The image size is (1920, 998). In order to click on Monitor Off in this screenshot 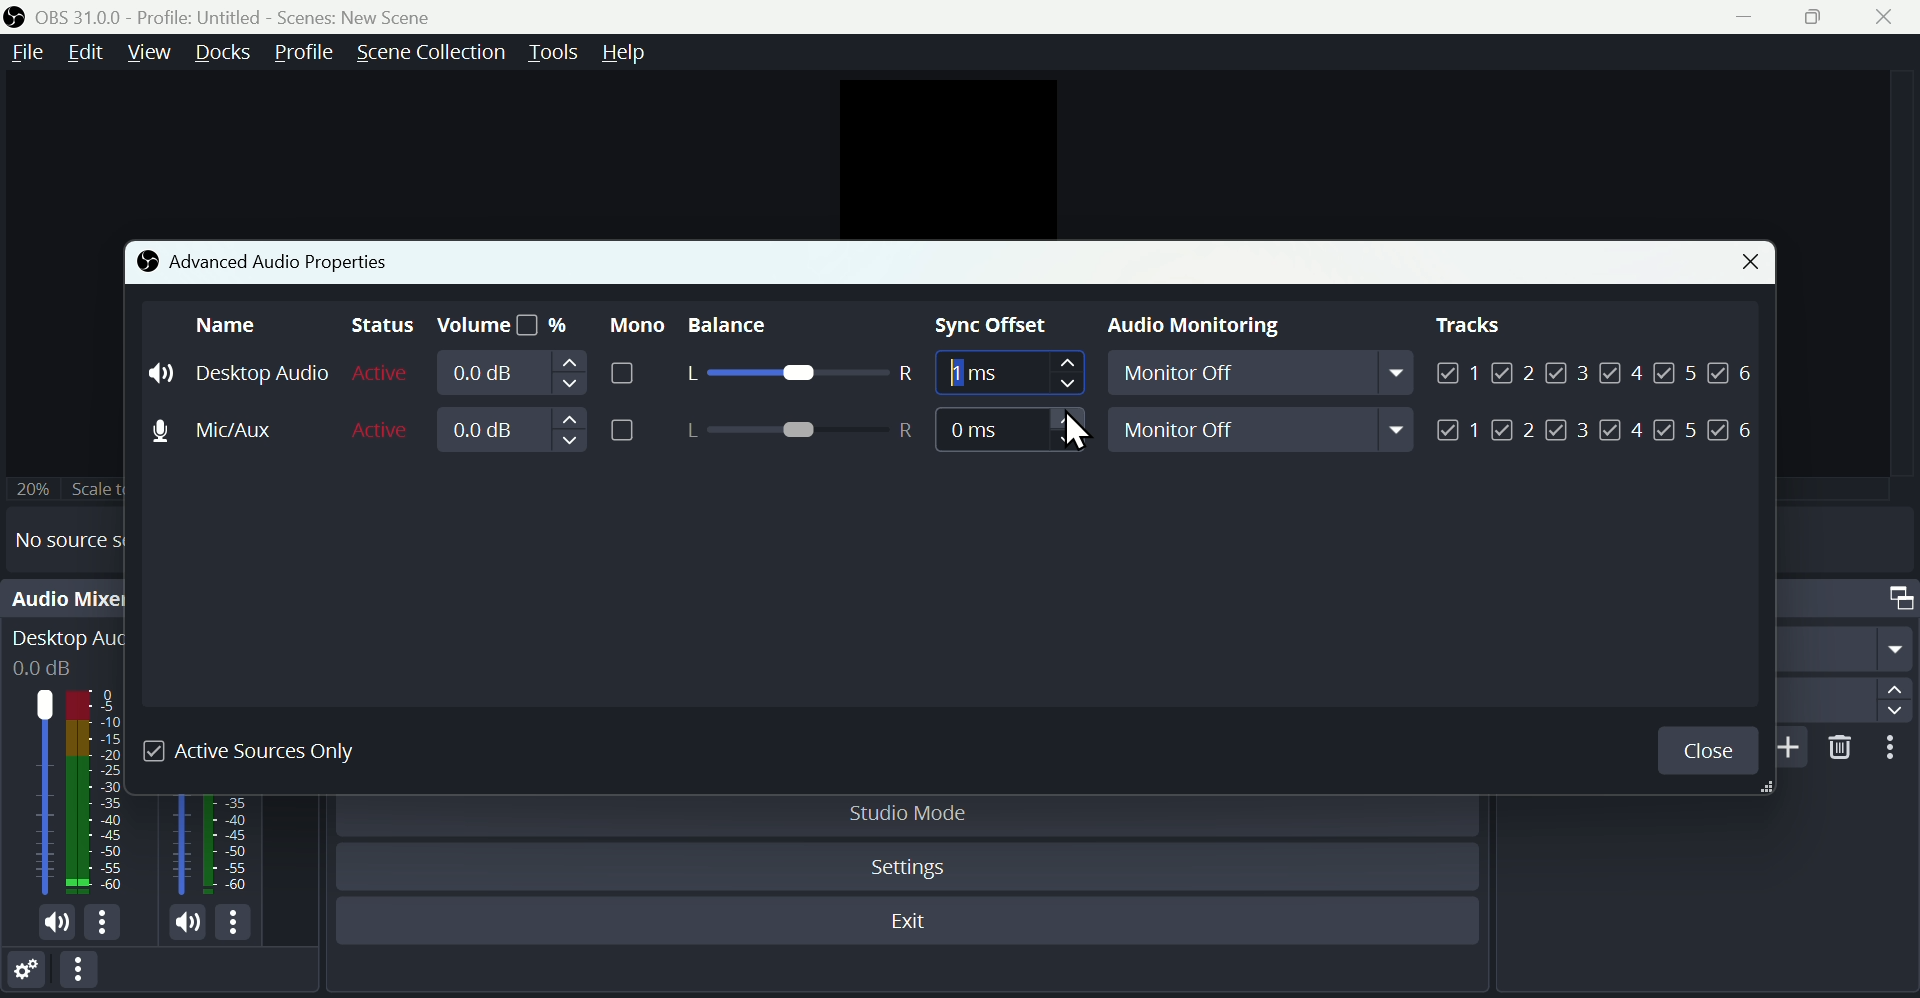, I will do `click(1264, 429)`.